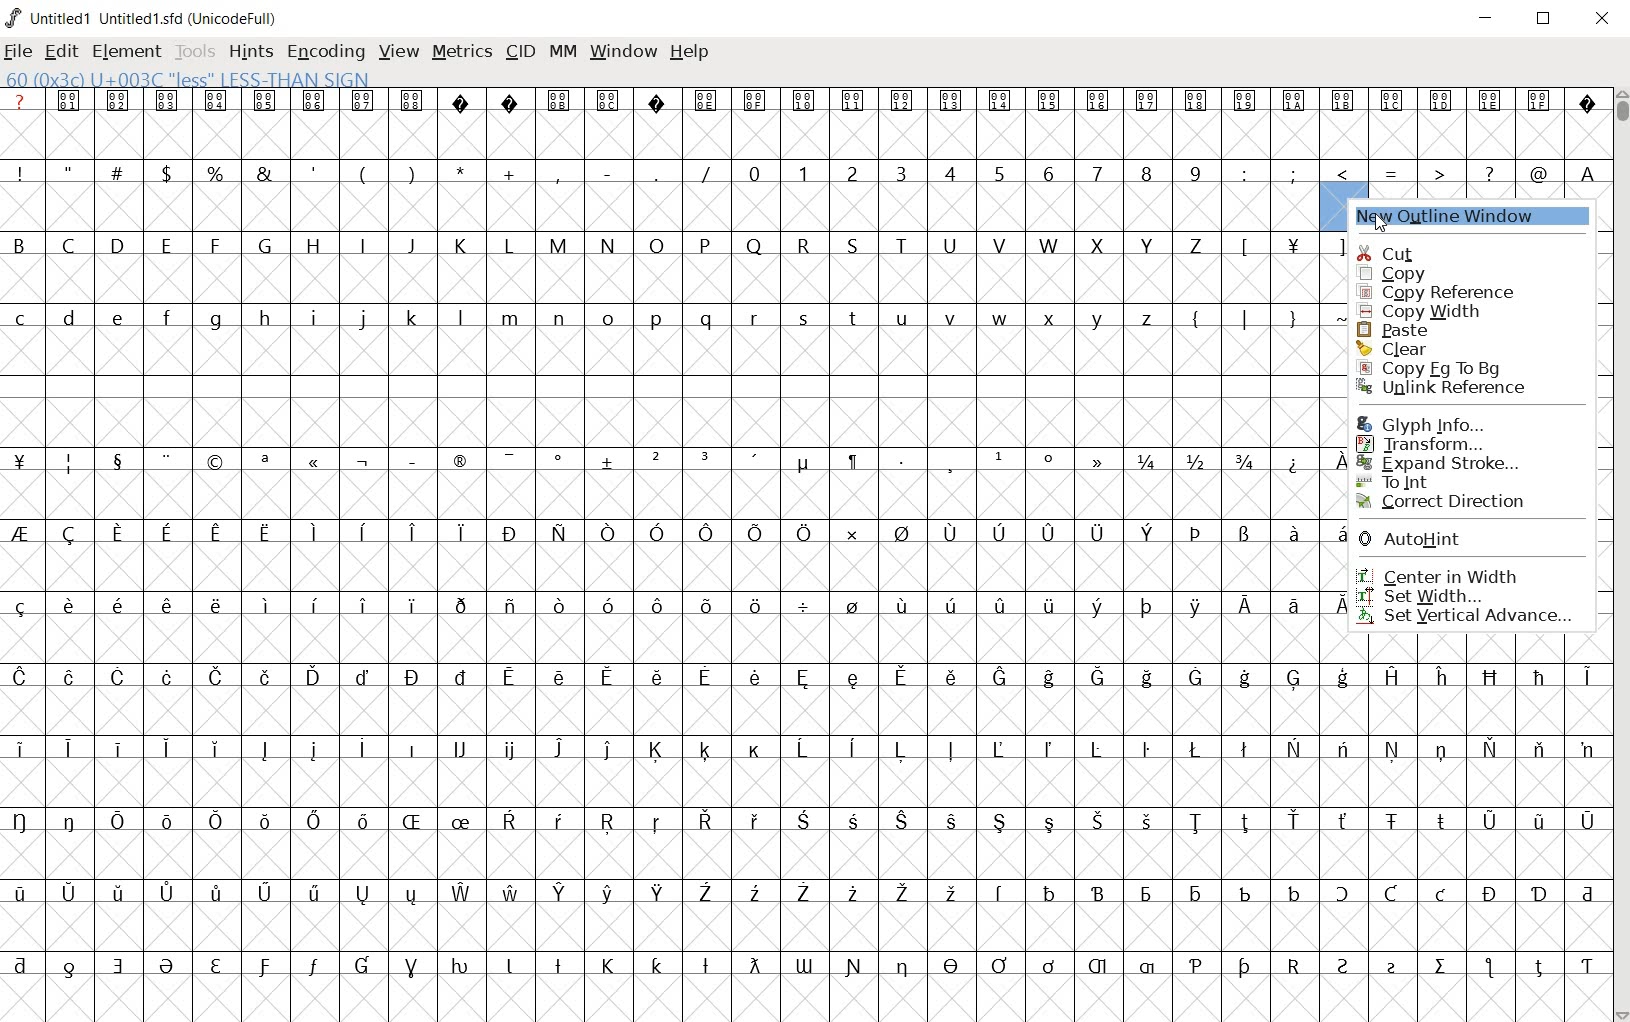 This screenshot has width=1630, height=1022. I want to click on Untitled1 Untitled1.sfd (UnicodeFull), so click(146, 18).